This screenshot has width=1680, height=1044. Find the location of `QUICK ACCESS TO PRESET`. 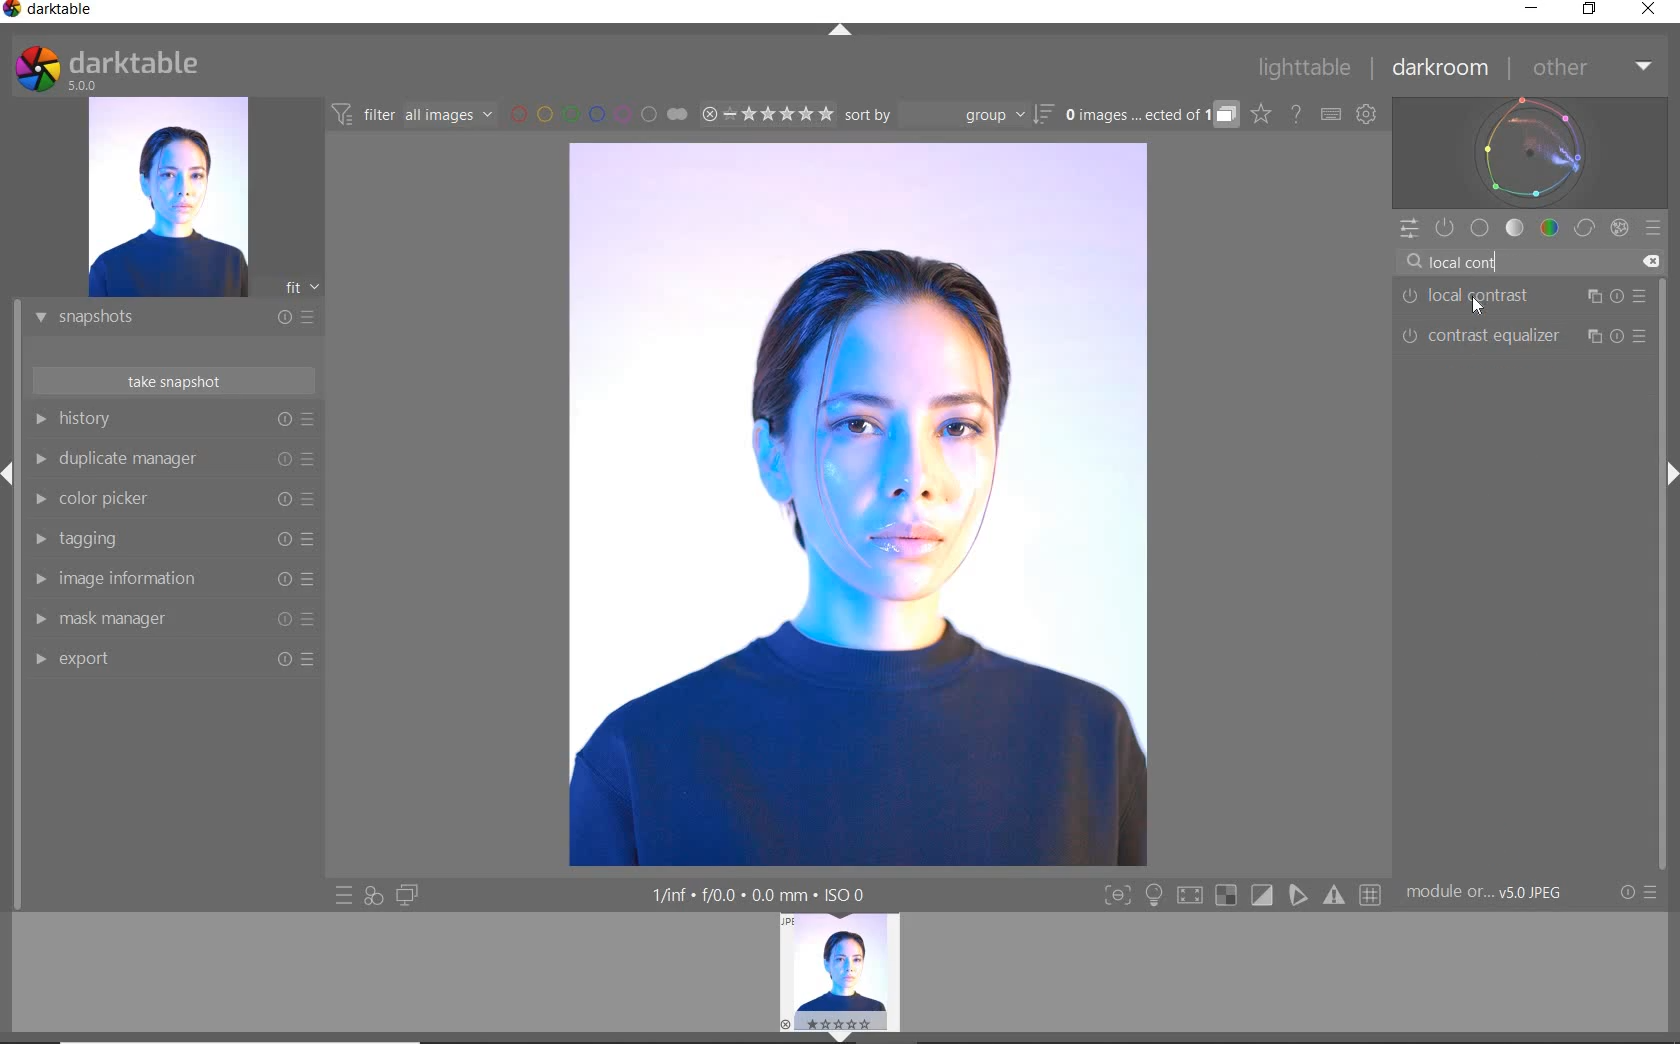

QUICK ACCESS TO PRESET is located at coordinates (345, 897).